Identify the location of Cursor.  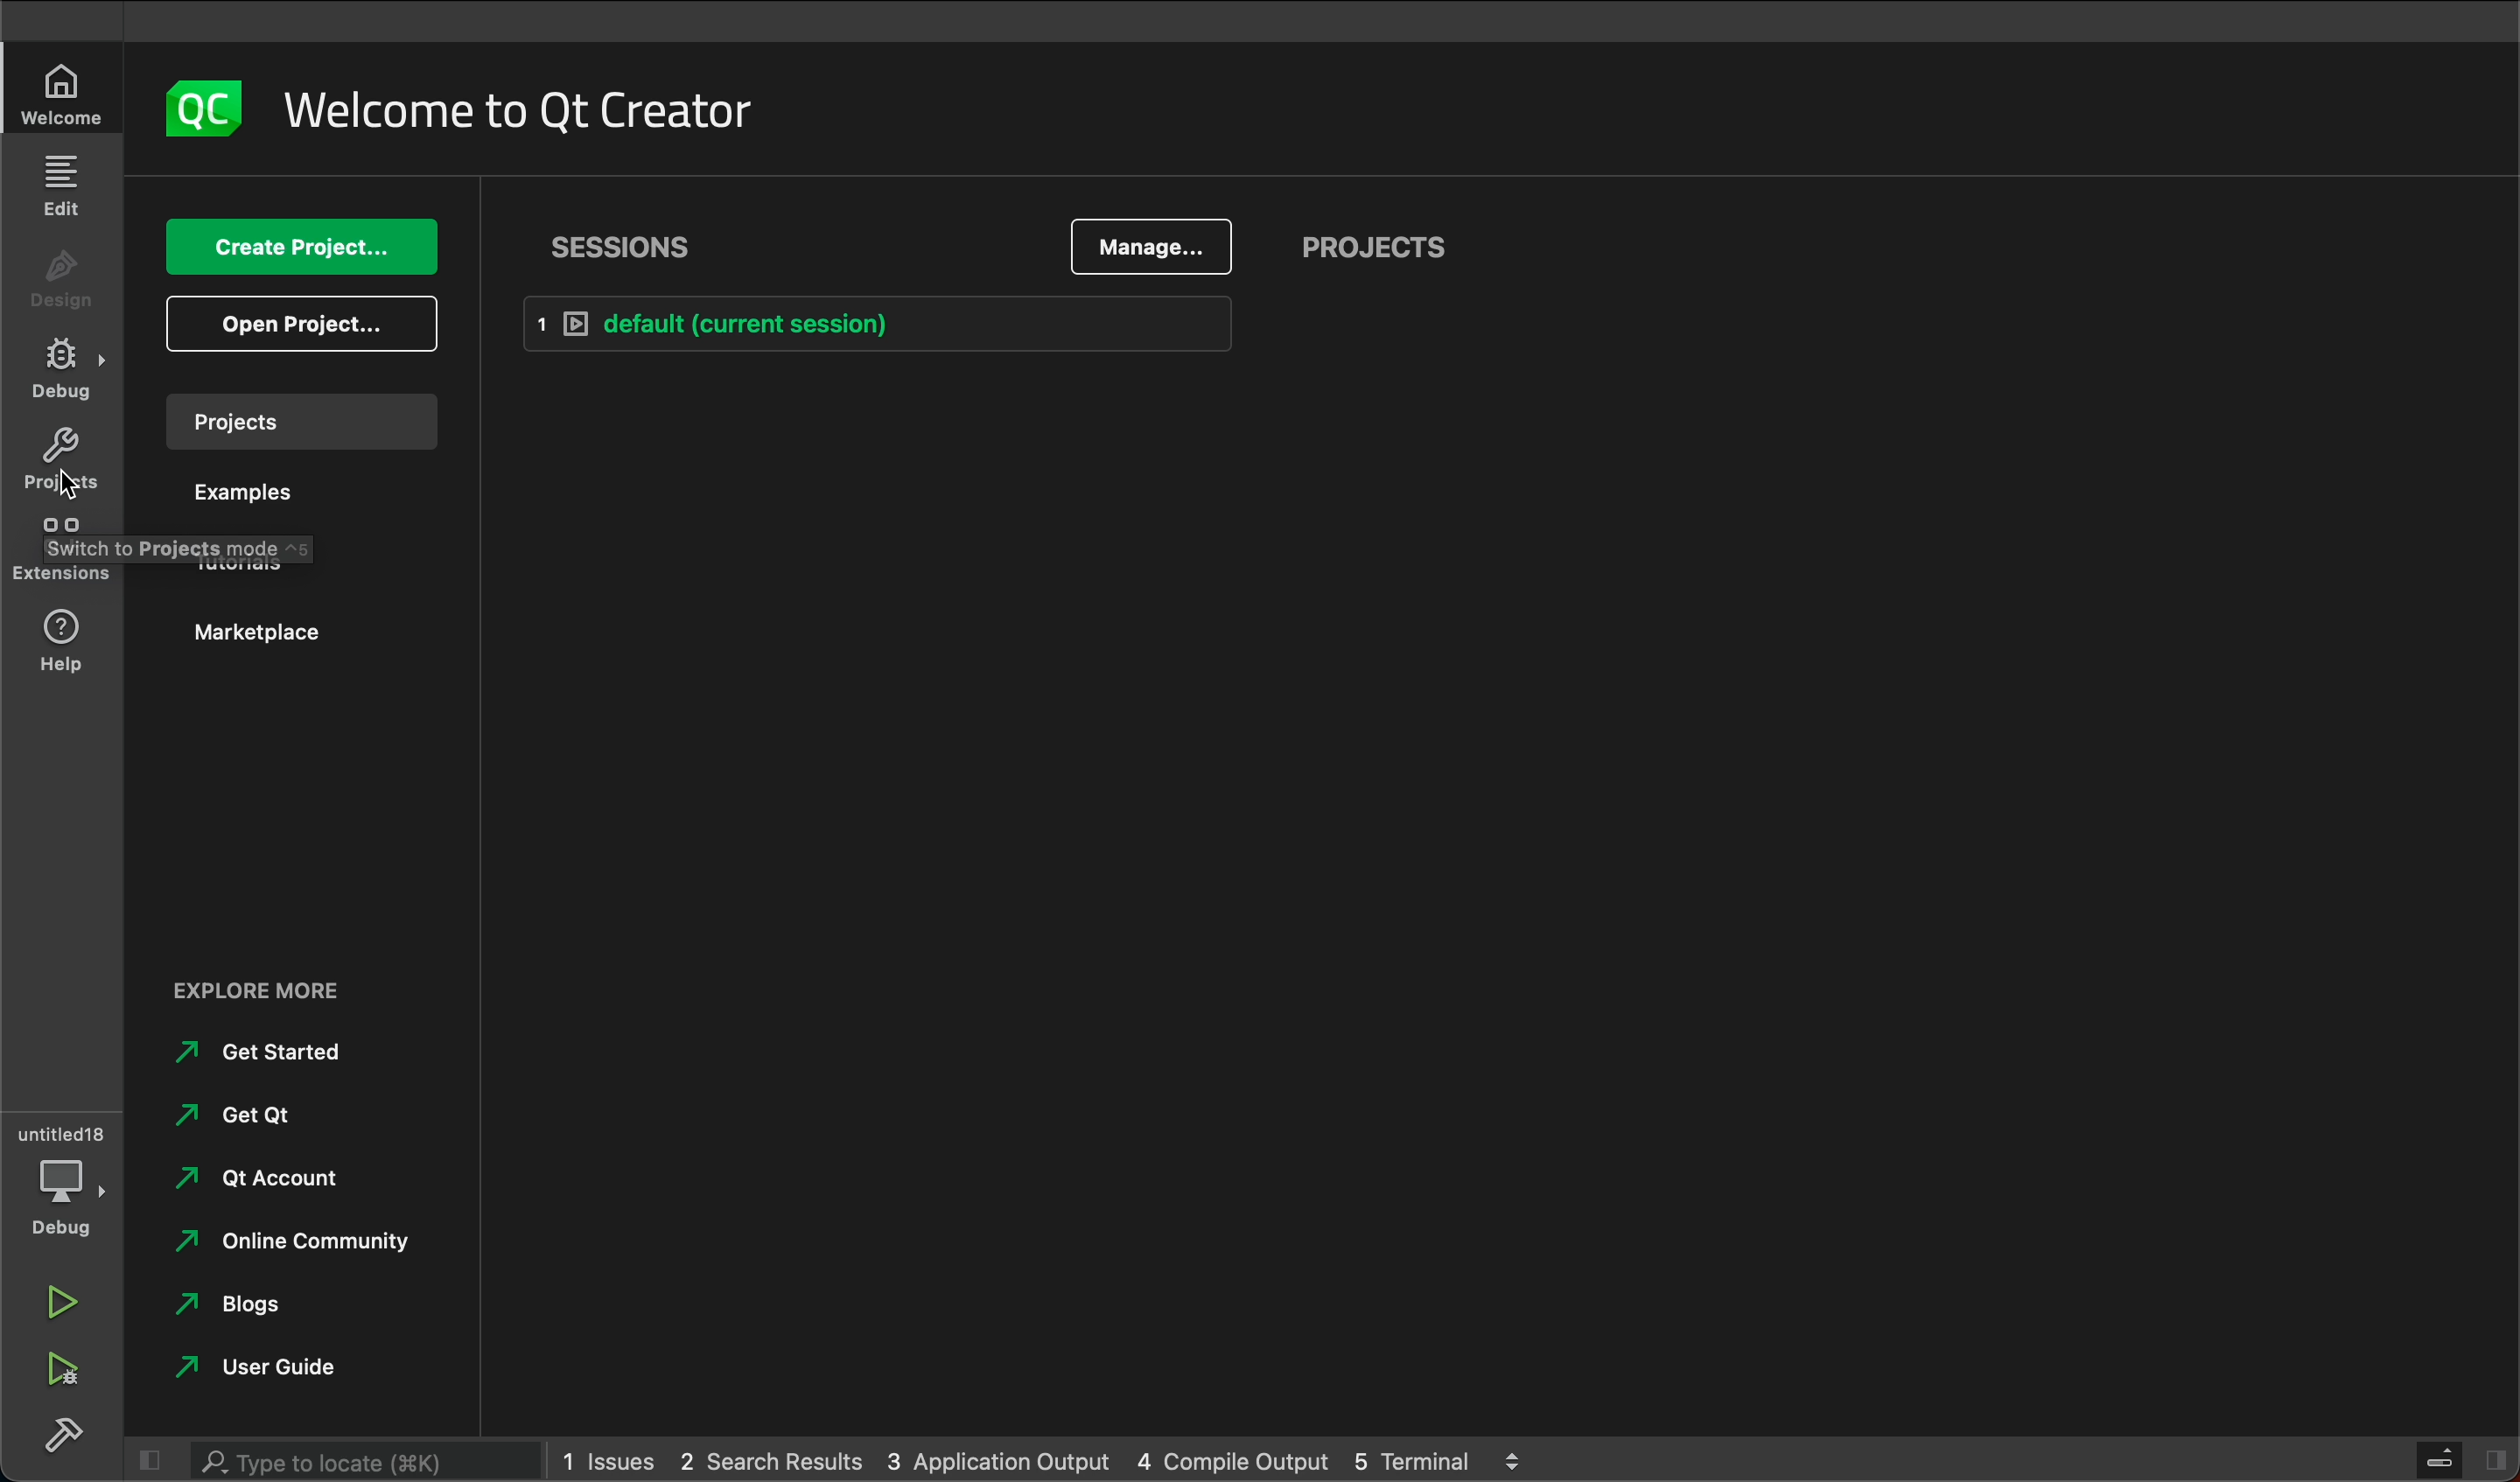
(68, 486).